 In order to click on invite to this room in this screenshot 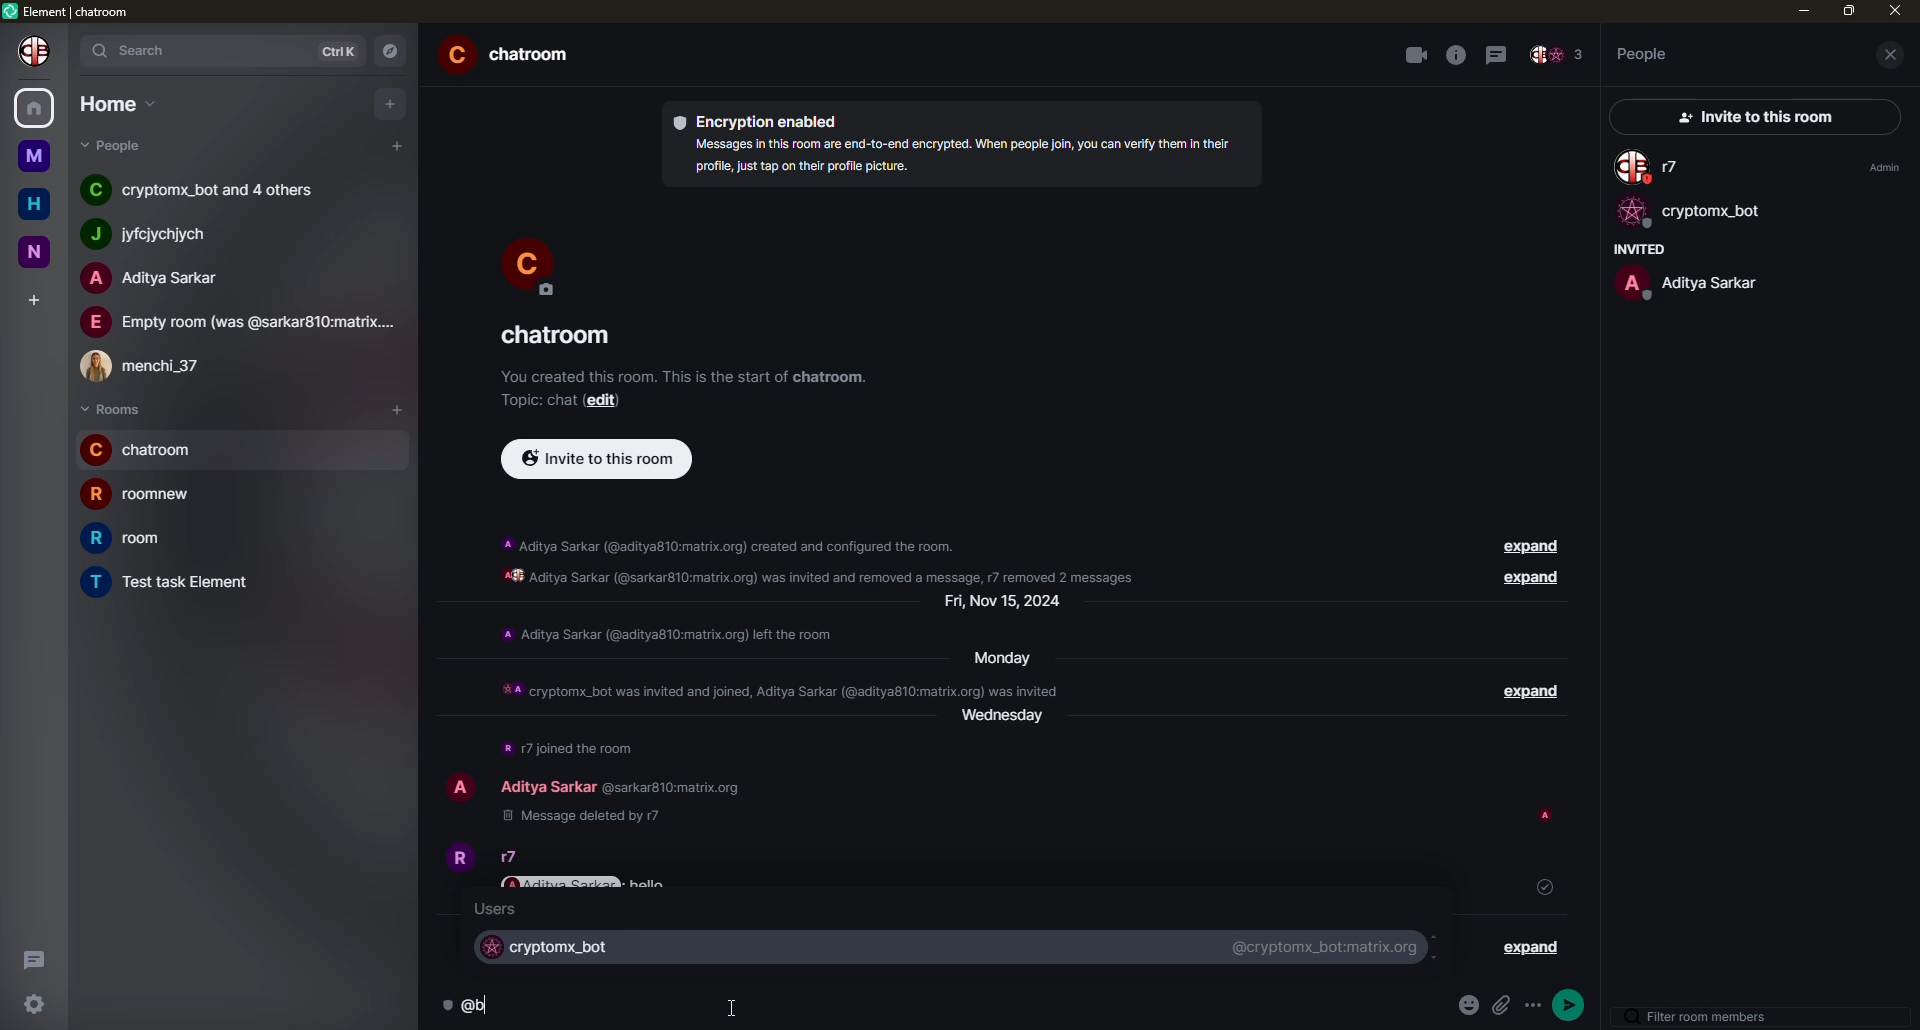, I will do `click(597, 457)`.